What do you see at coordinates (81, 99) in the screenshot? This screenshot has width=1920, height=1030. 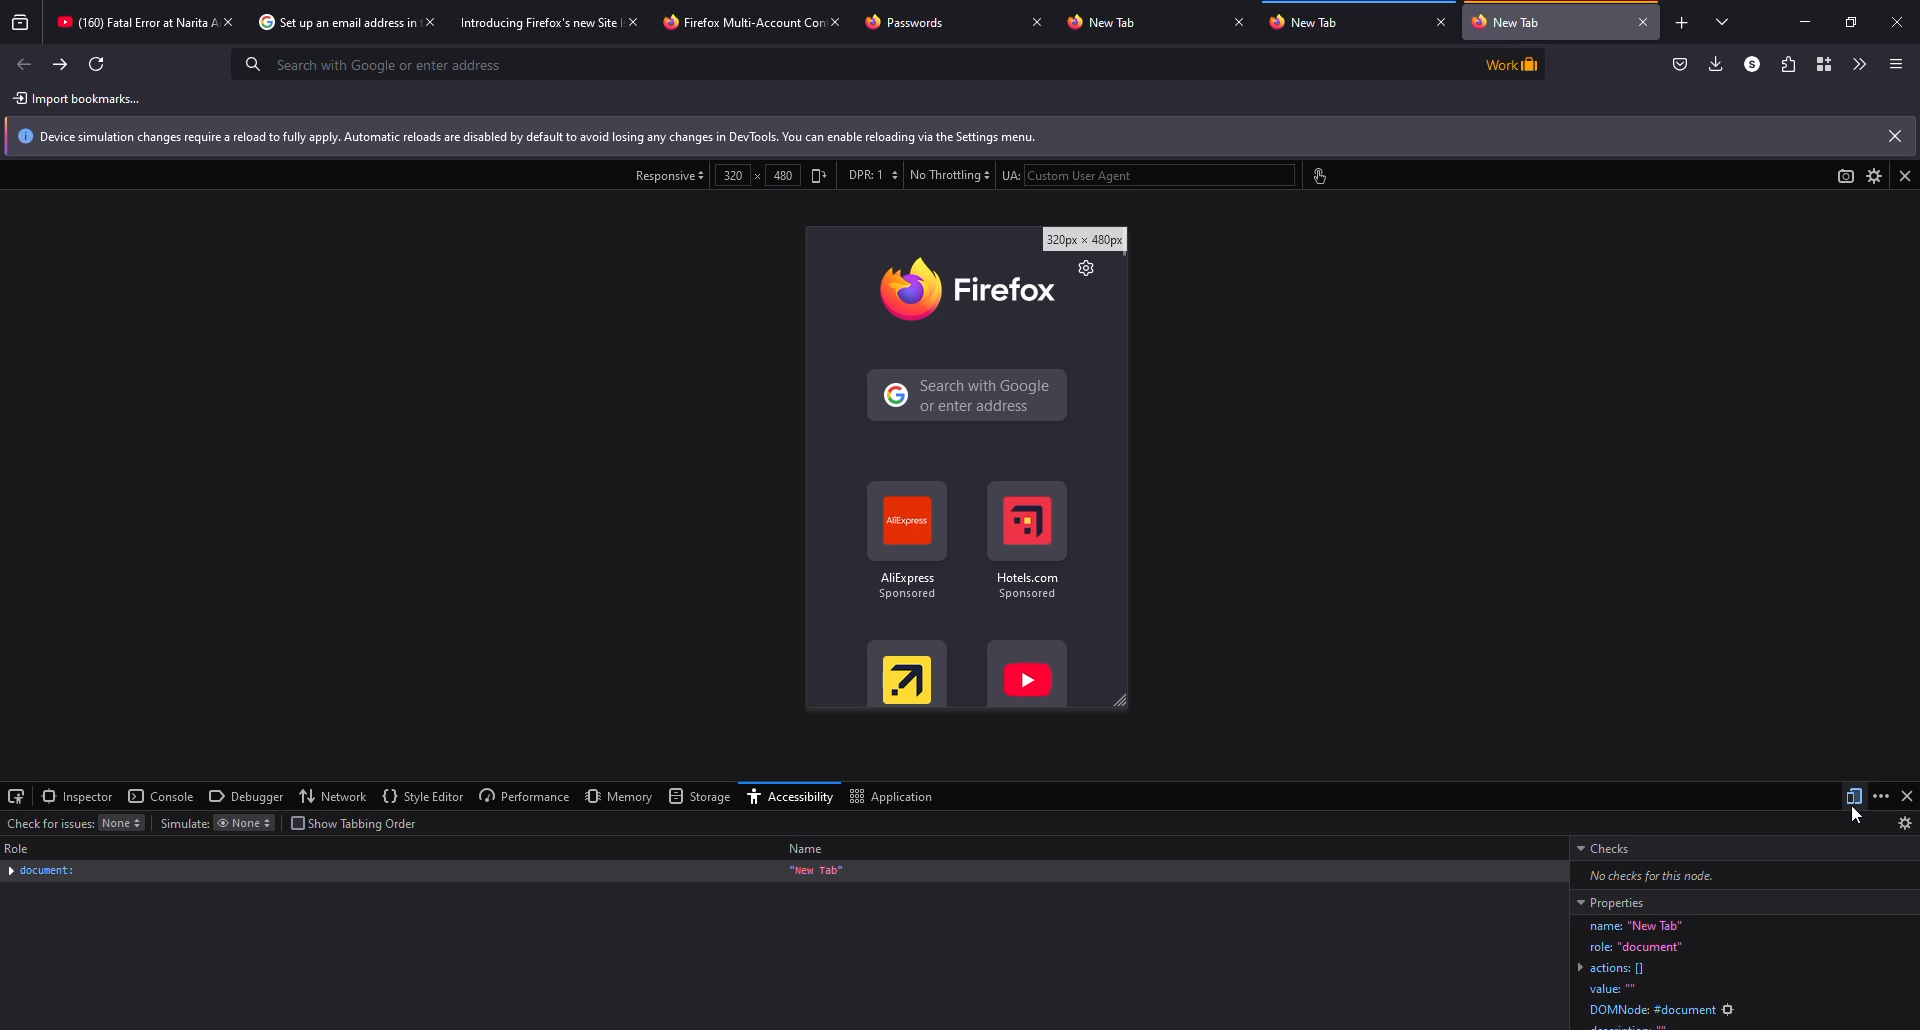 I see `import bookmarks` at bounding box center [81, 99].